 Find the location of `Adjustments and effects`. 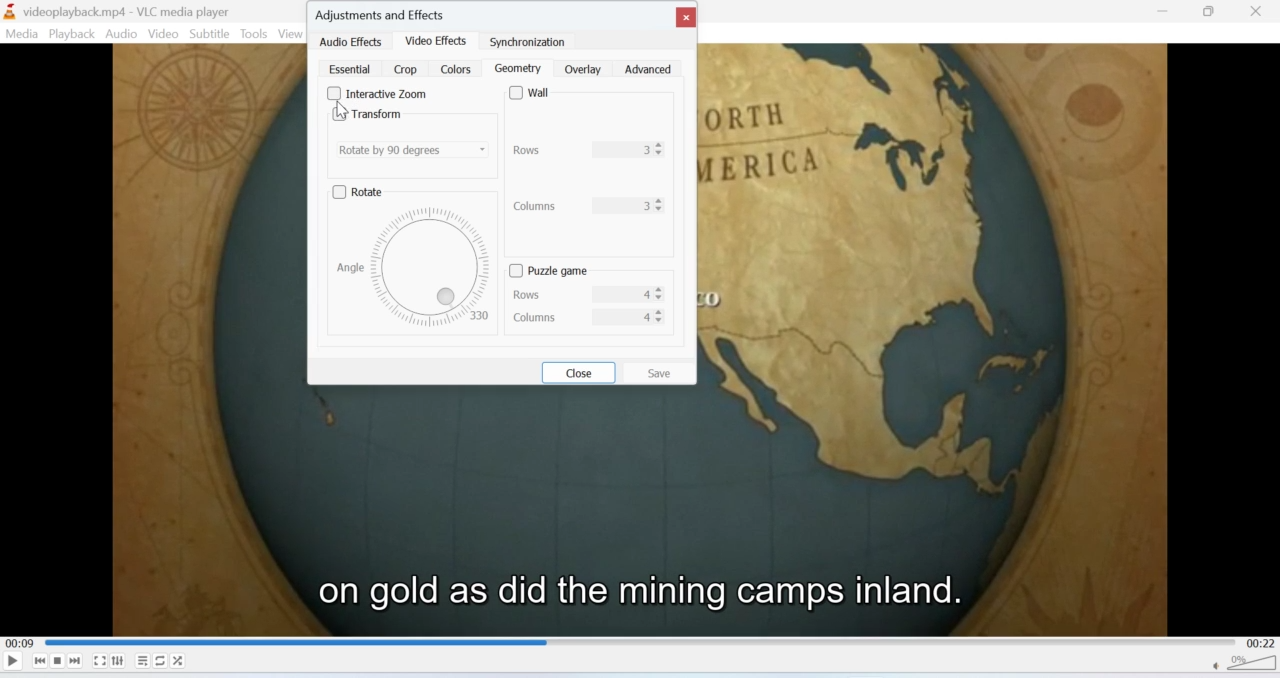

Adjustments and effects is located at coordinates (383, 12).